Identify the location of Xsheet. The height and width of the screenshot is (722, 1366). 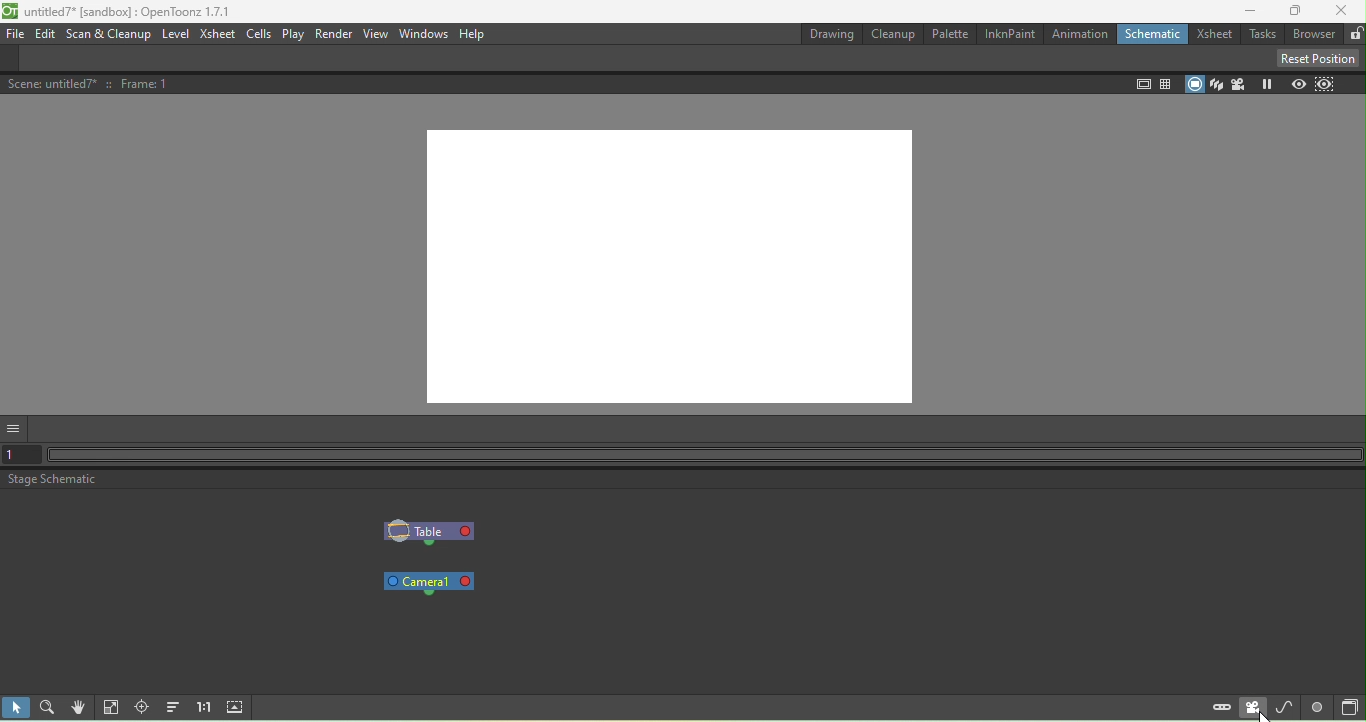
(217, 36).